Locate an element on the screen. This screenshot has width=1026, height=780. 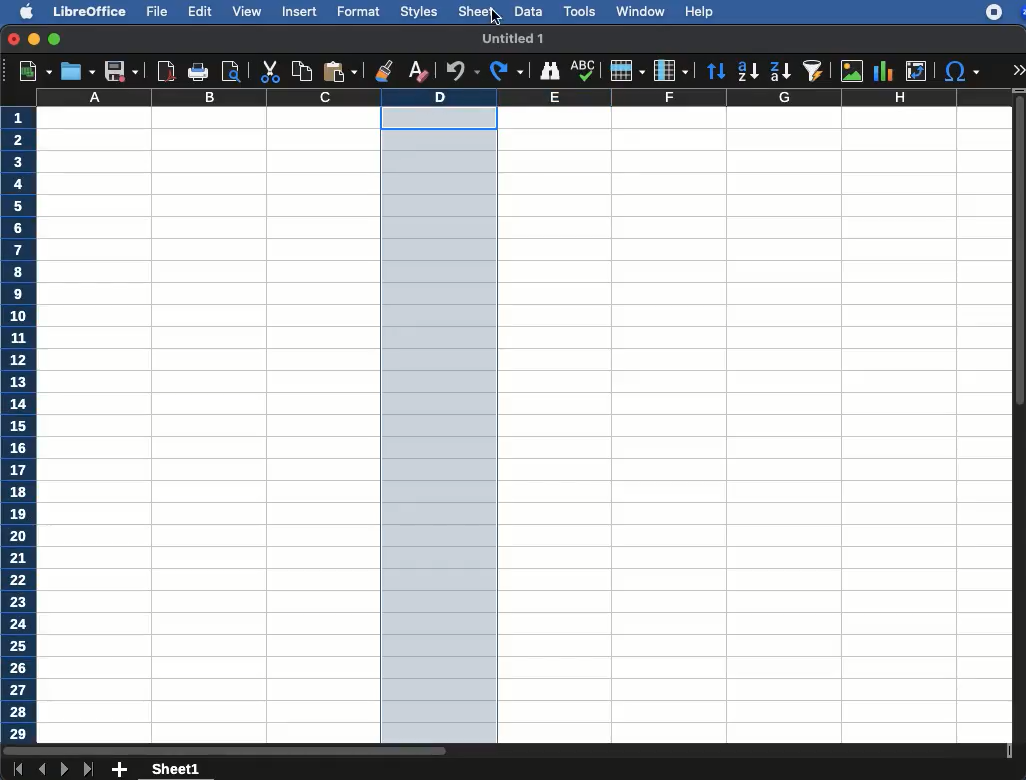
next sheet is located at coordinates (63, 771).